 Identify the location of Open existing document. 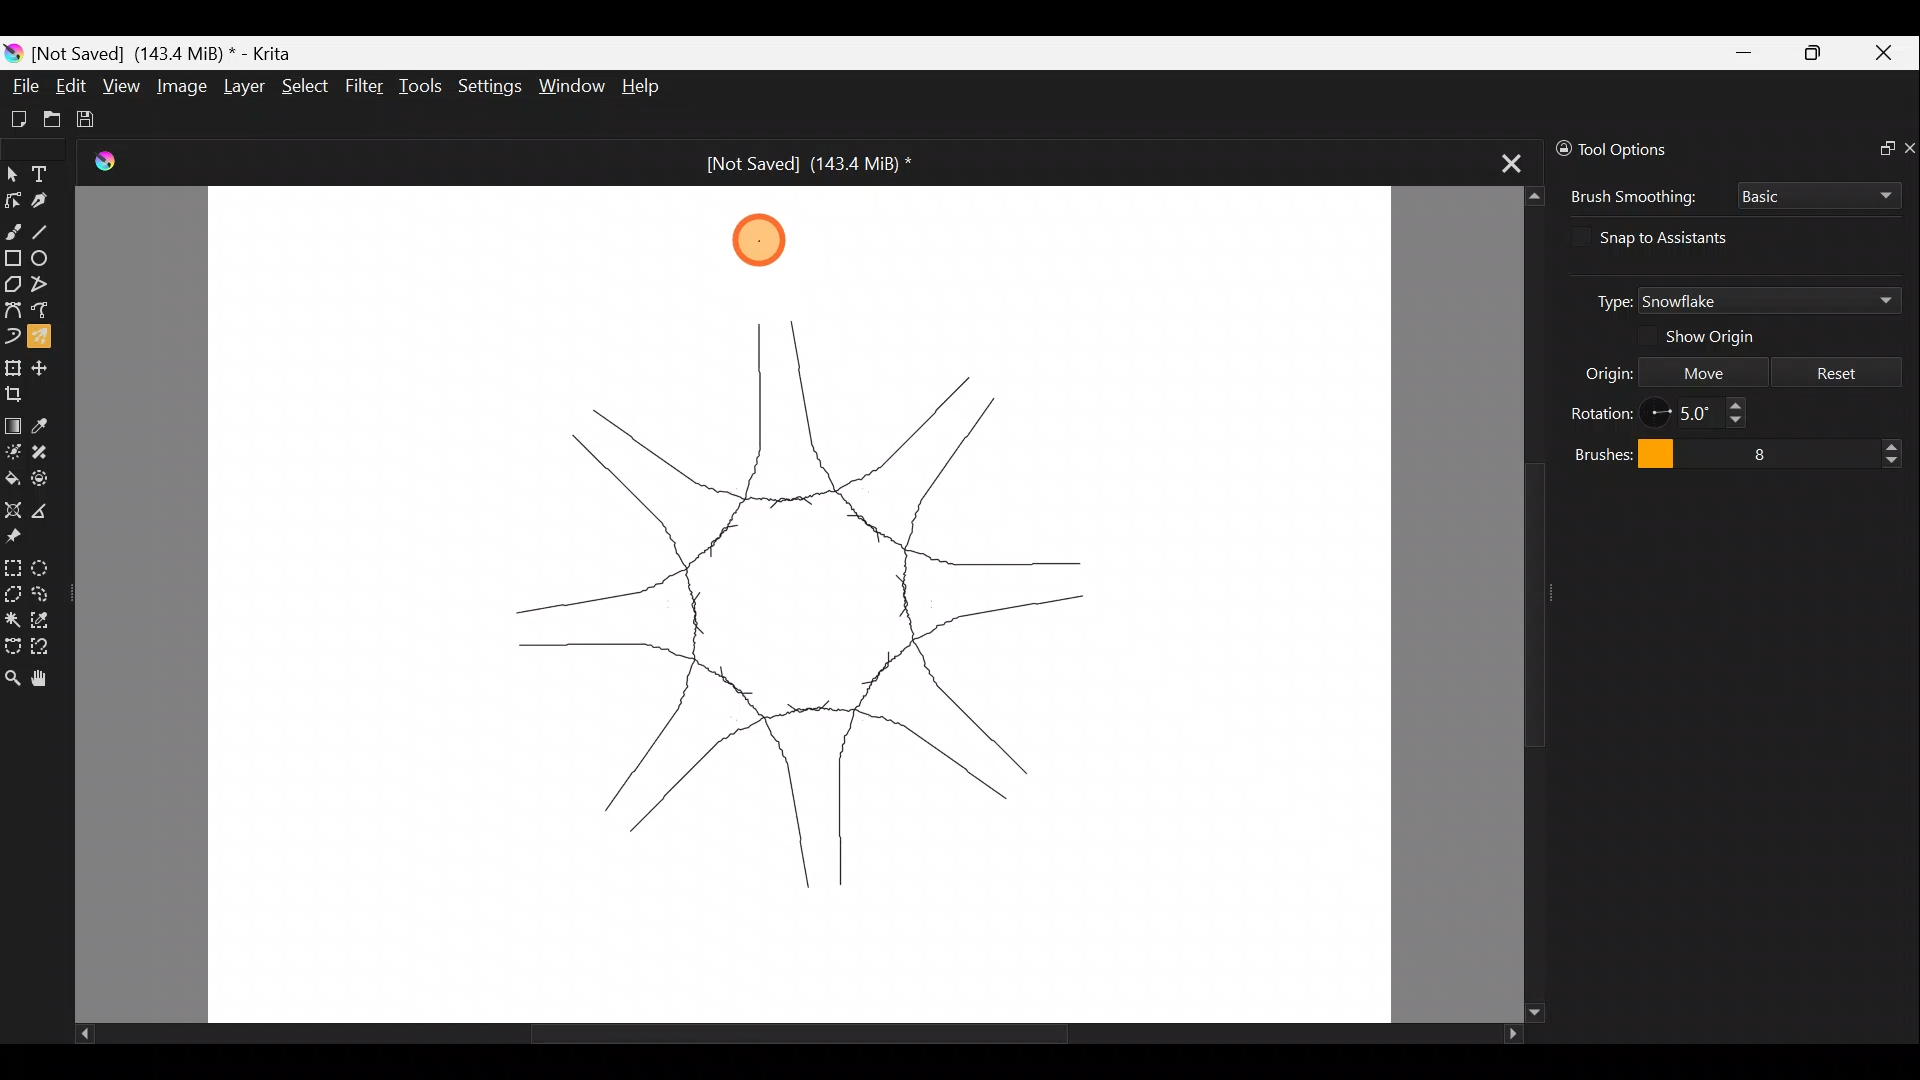
(53, 117).